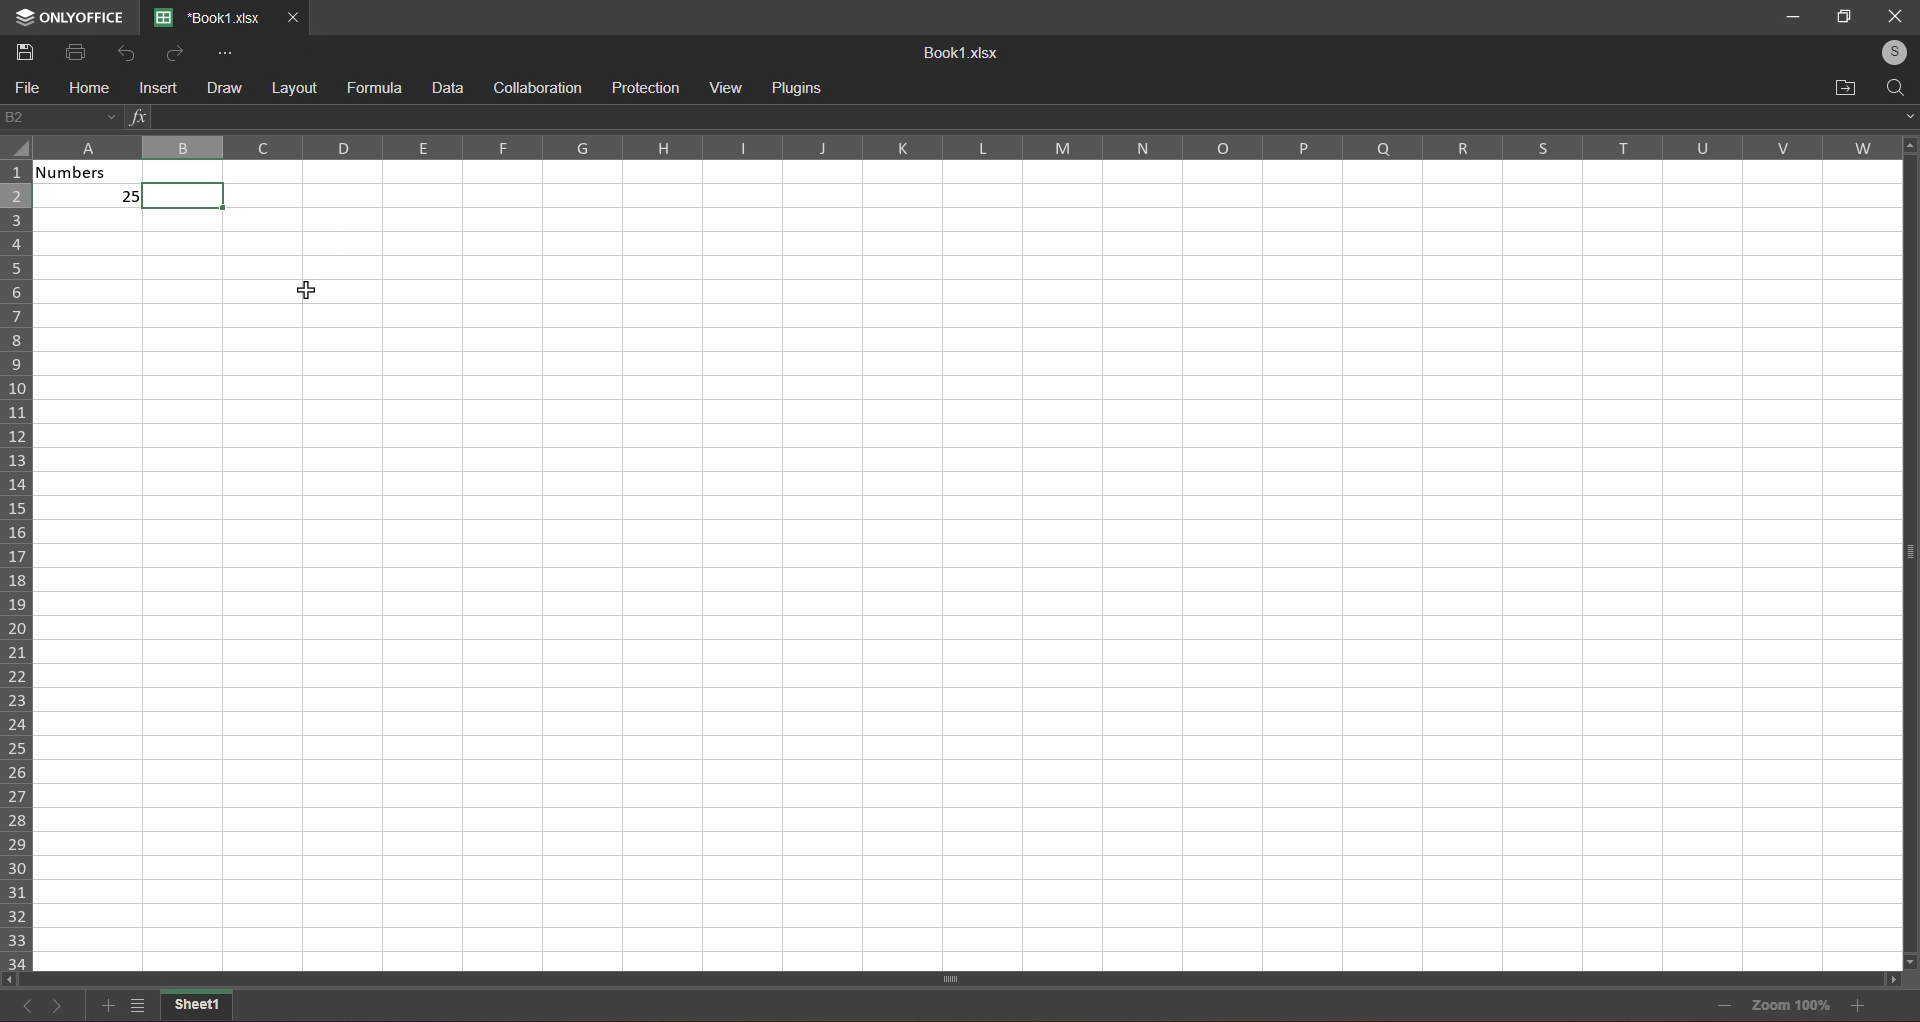 The width and height of the screenshot is (1920, 1022). Describe the element at coordinates (72, 12) in the screenshot. I see `onlyoffice` at that location.